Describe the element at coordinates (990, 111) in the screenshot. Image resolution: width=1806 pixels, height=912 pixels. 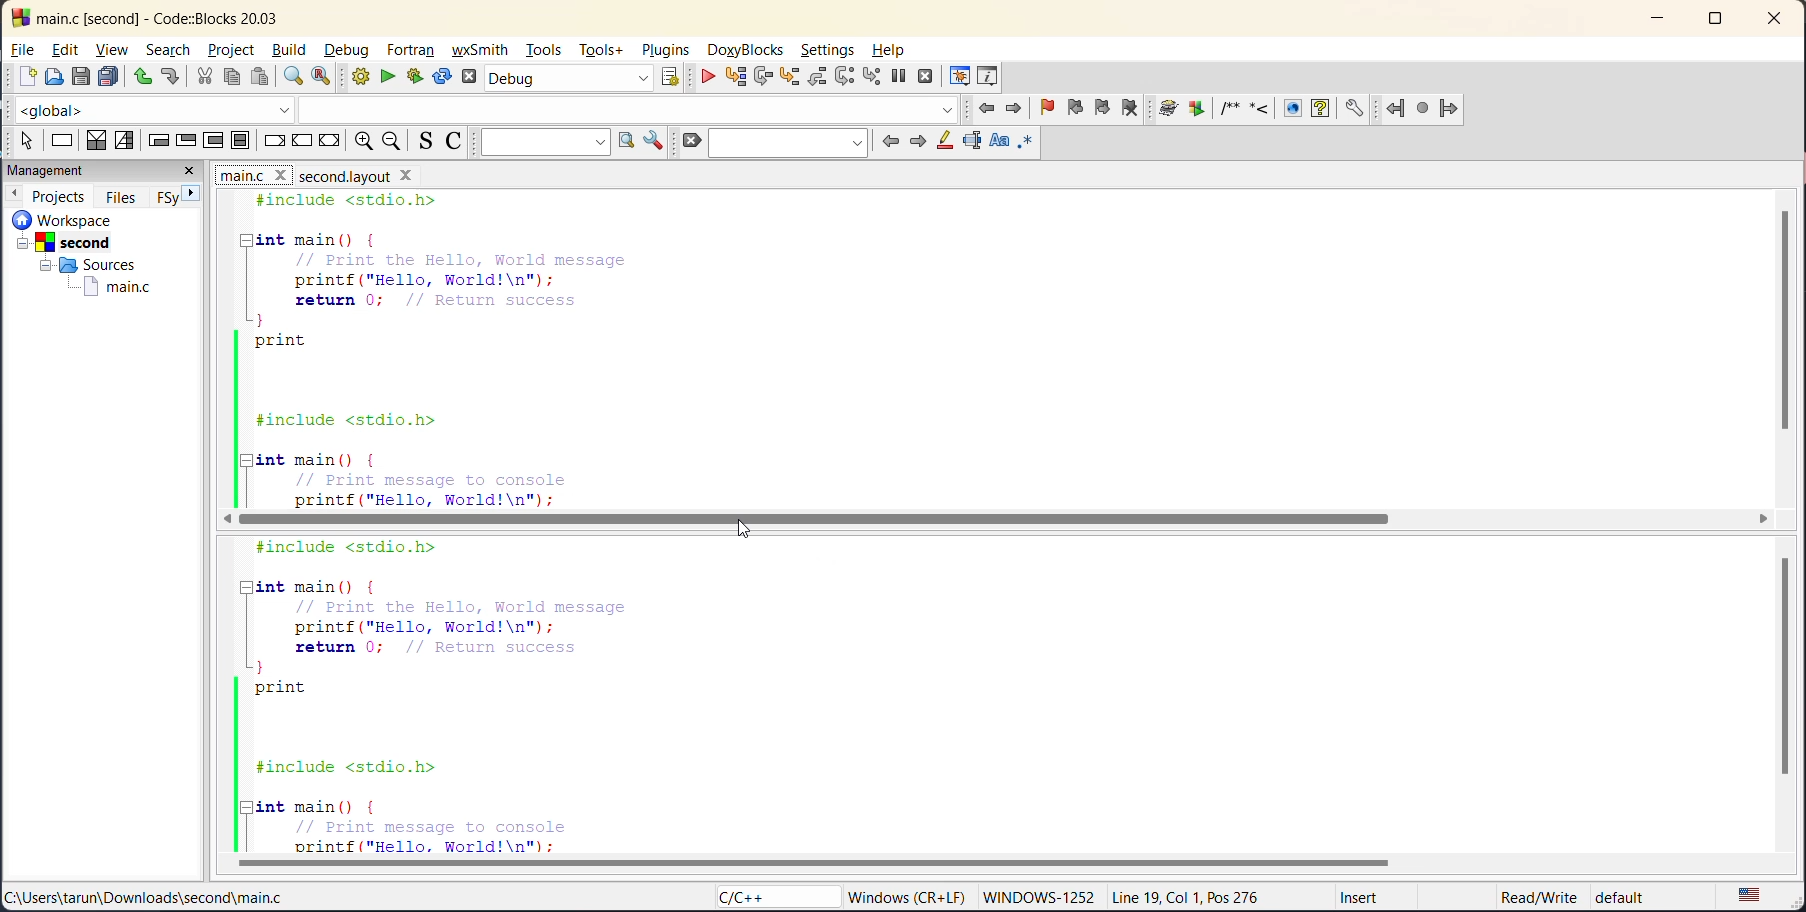
I see `jump back` at that location.